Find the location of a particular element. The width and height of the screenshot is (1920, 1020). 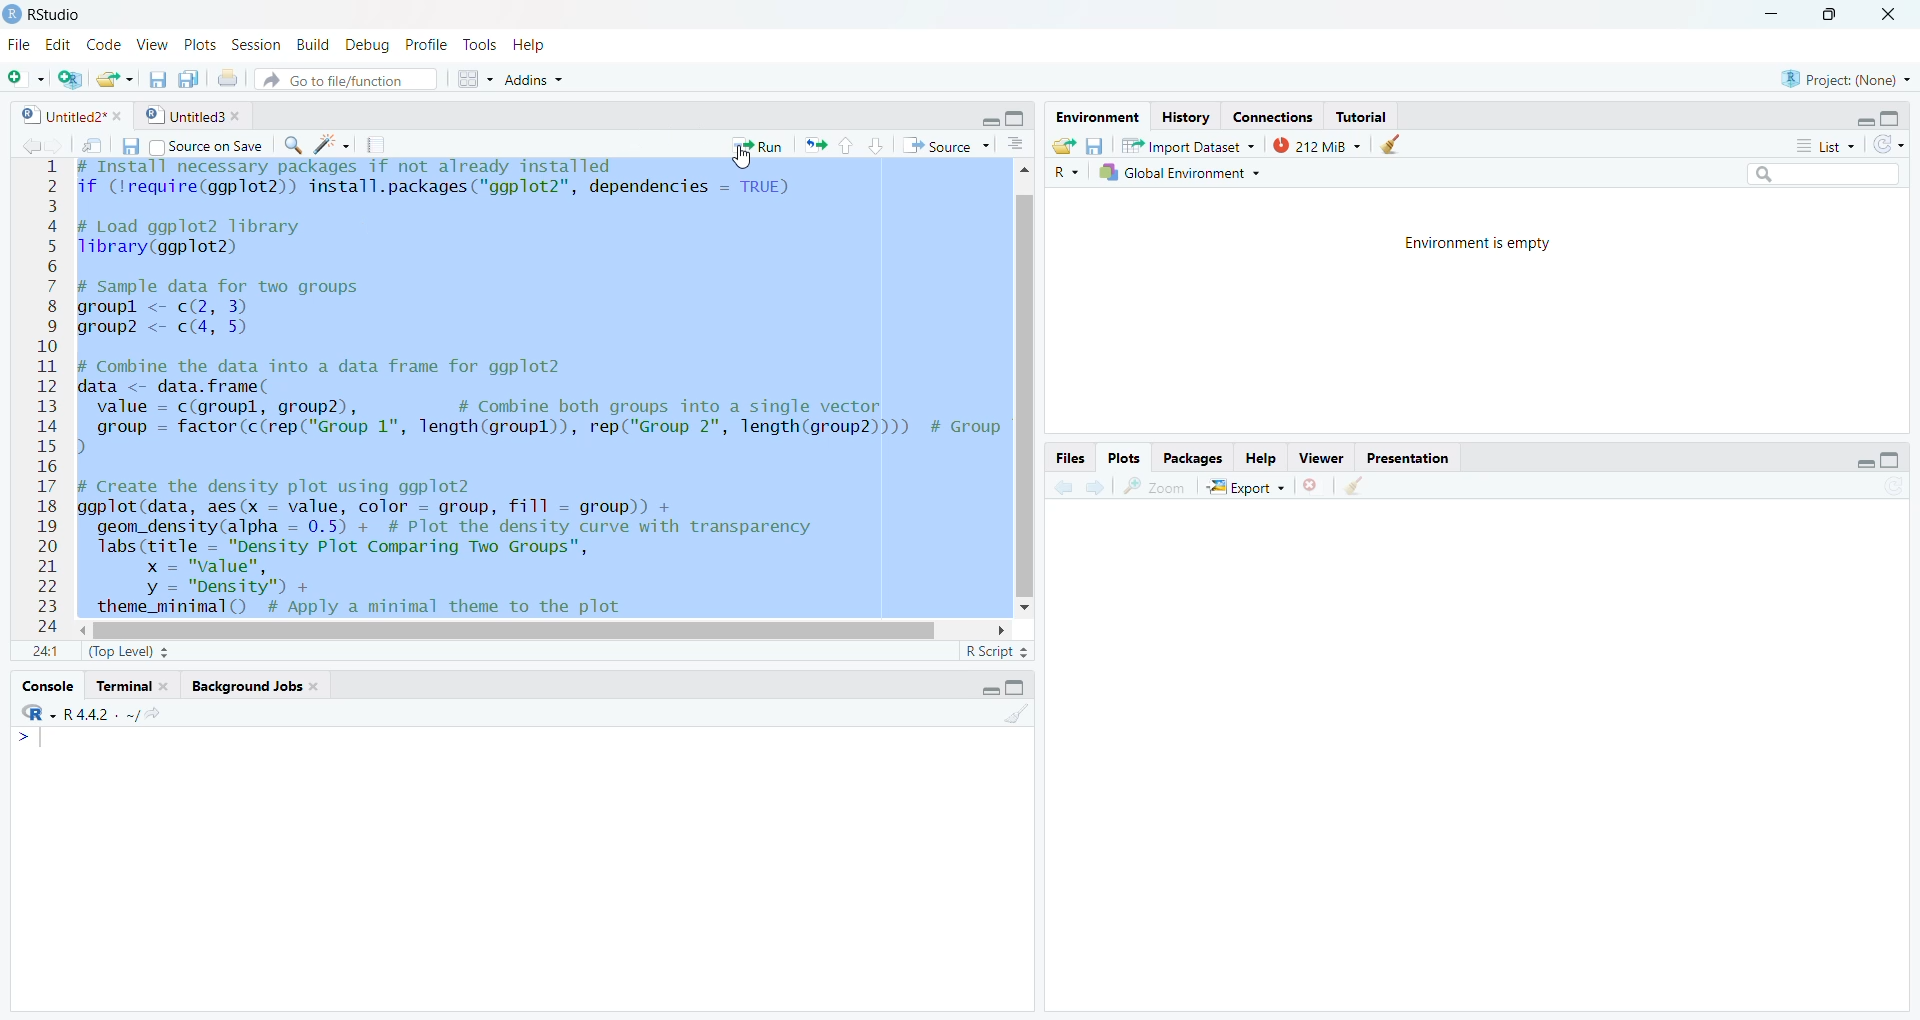

viewer is located at coordinates (1319, 456).